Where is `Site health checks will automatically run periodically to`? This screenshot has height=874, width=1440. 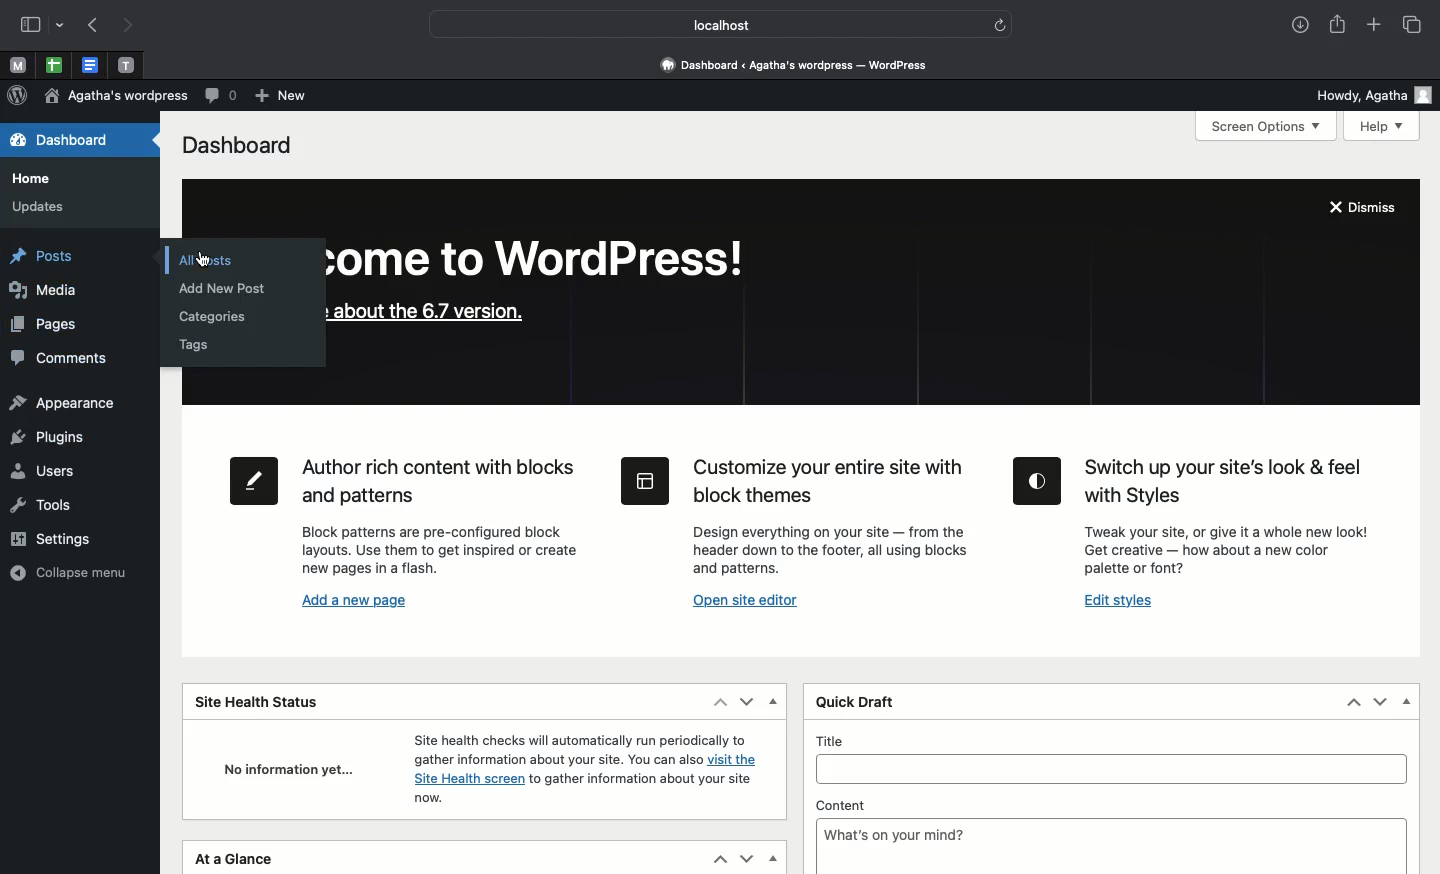
Site health checks will automatically run periodically to is located at coordinates (577, 739).